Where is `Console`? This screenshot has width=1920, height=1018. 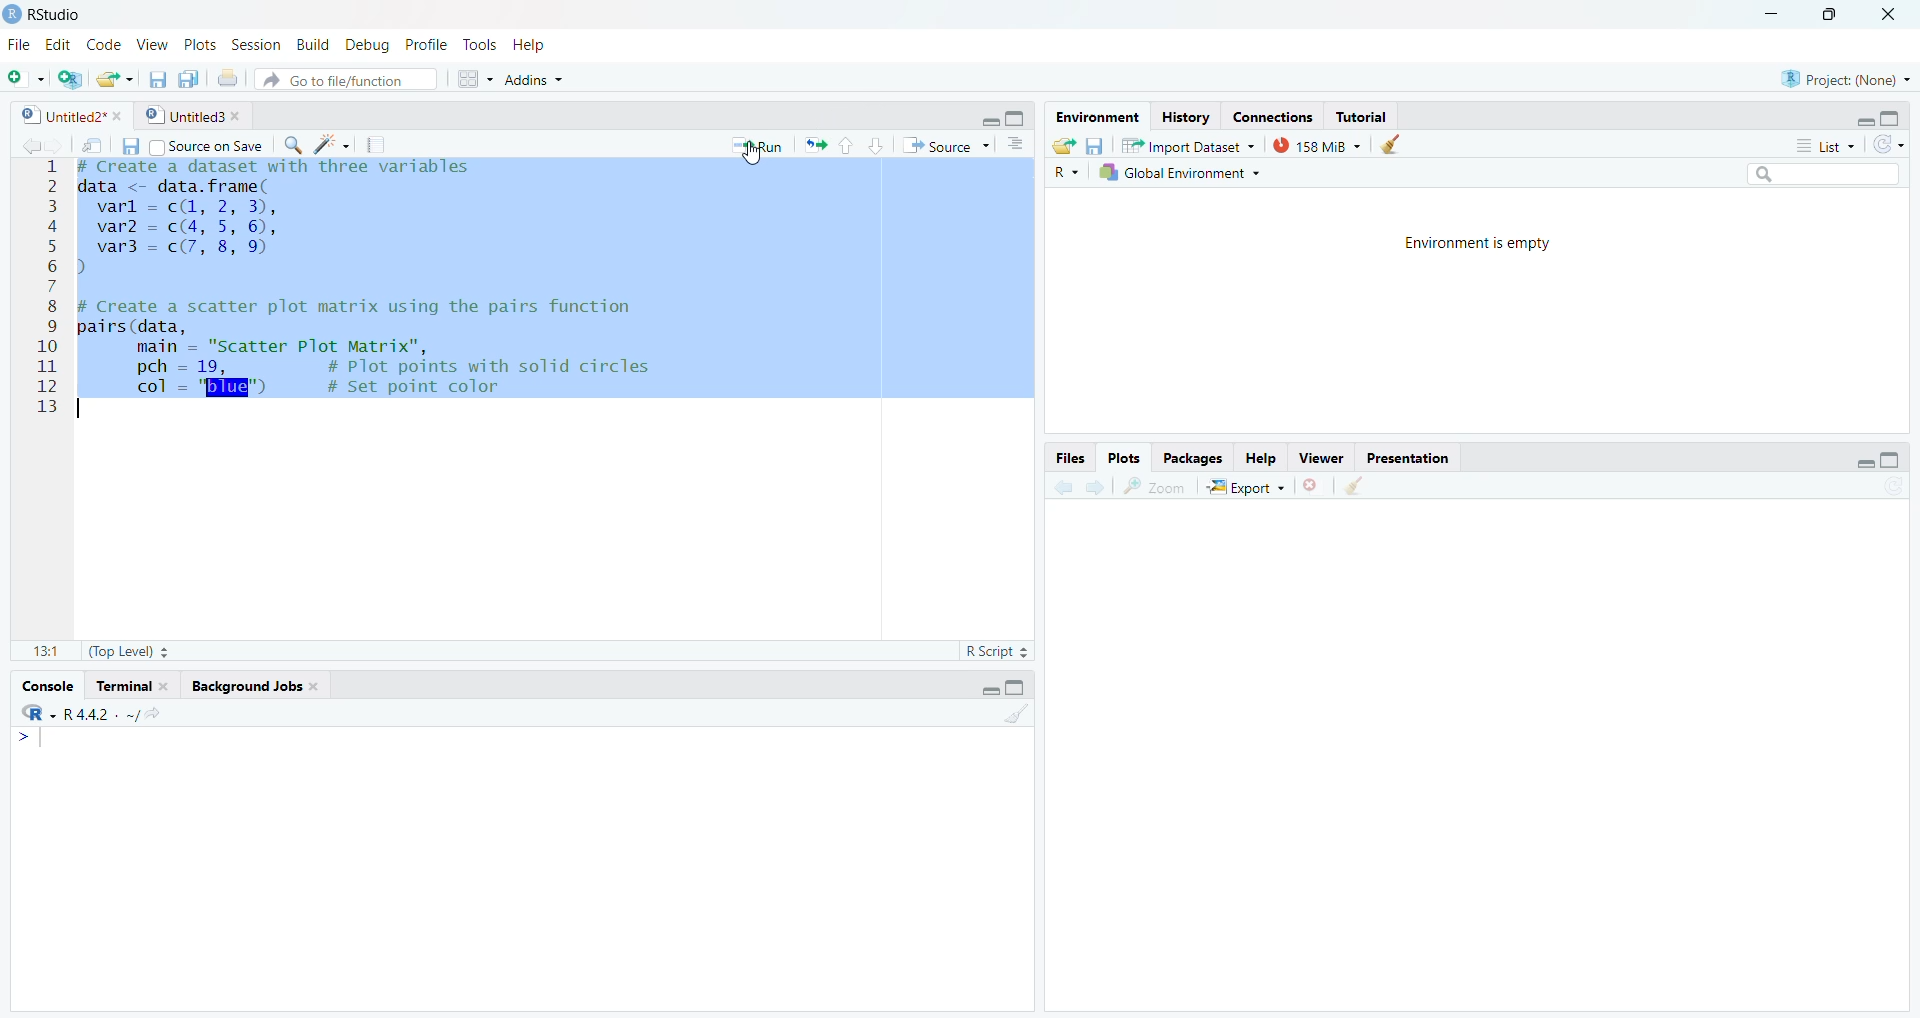 Console is located at coordinates (527, 868).